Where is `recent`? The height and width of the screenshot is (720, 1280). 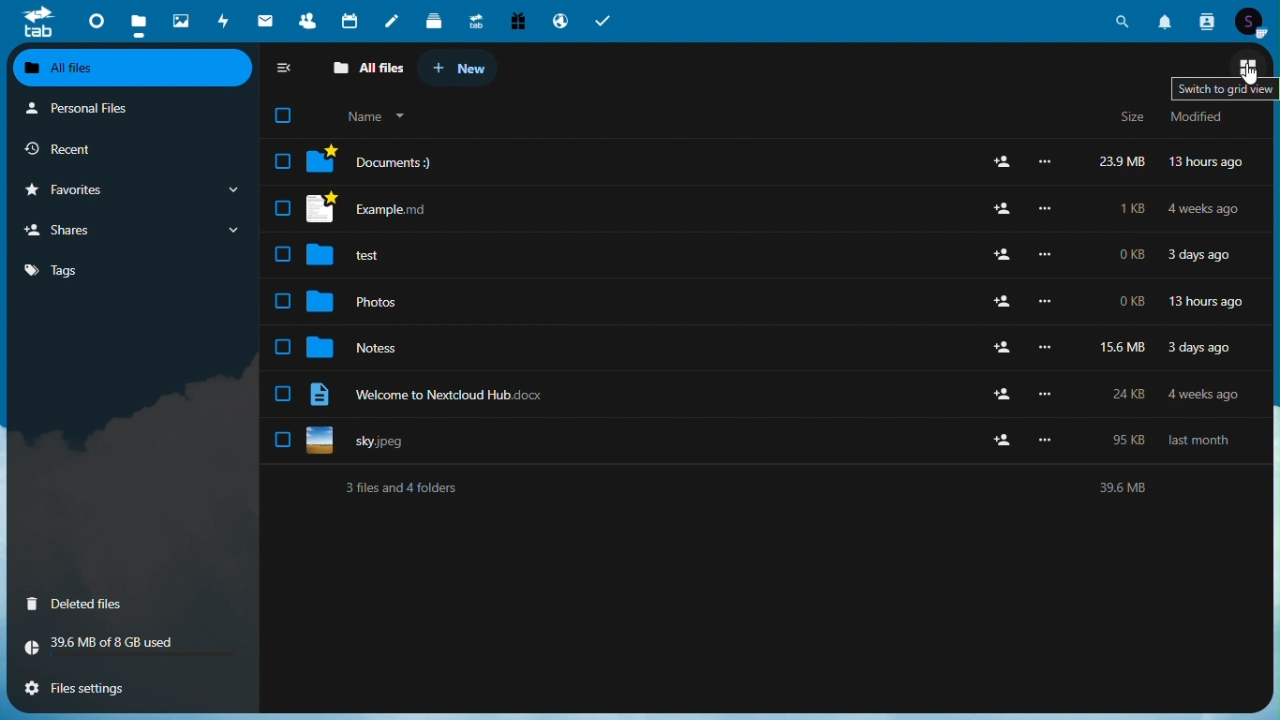 recent is located at coordinates (110, 147).